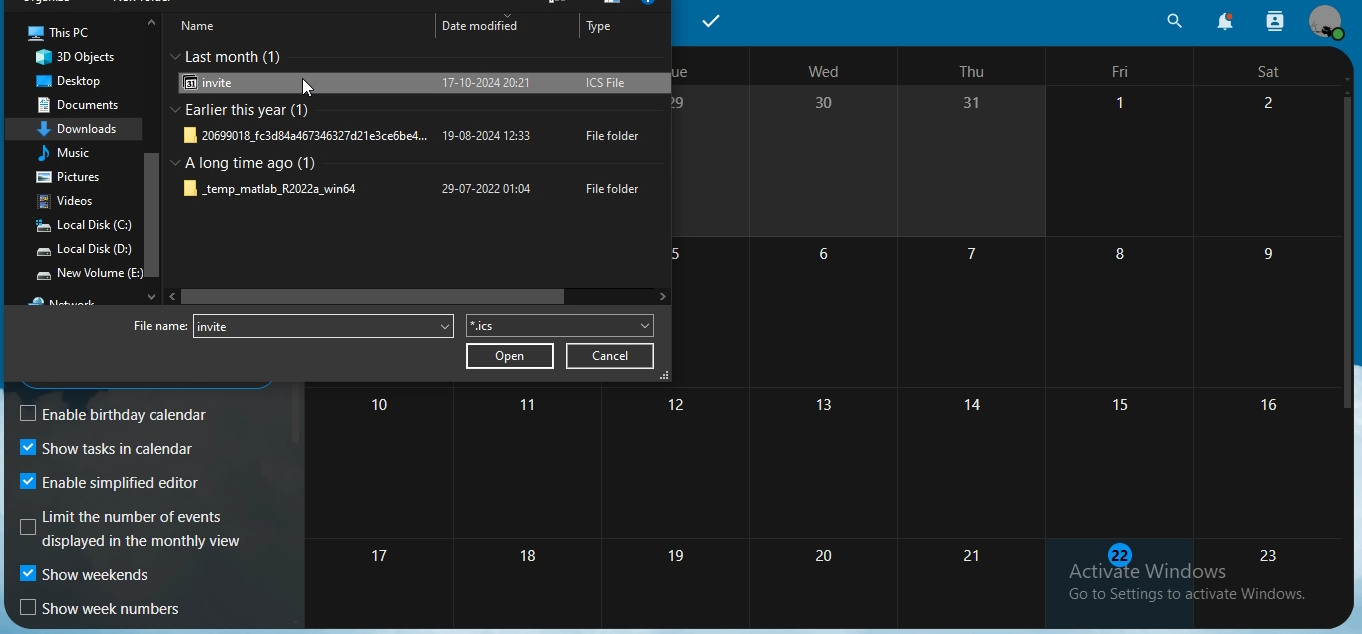 The image size is (1362, 634). Describe the element at coordinates (83, 57) in the screenshot. I see `3d objects` at that location.